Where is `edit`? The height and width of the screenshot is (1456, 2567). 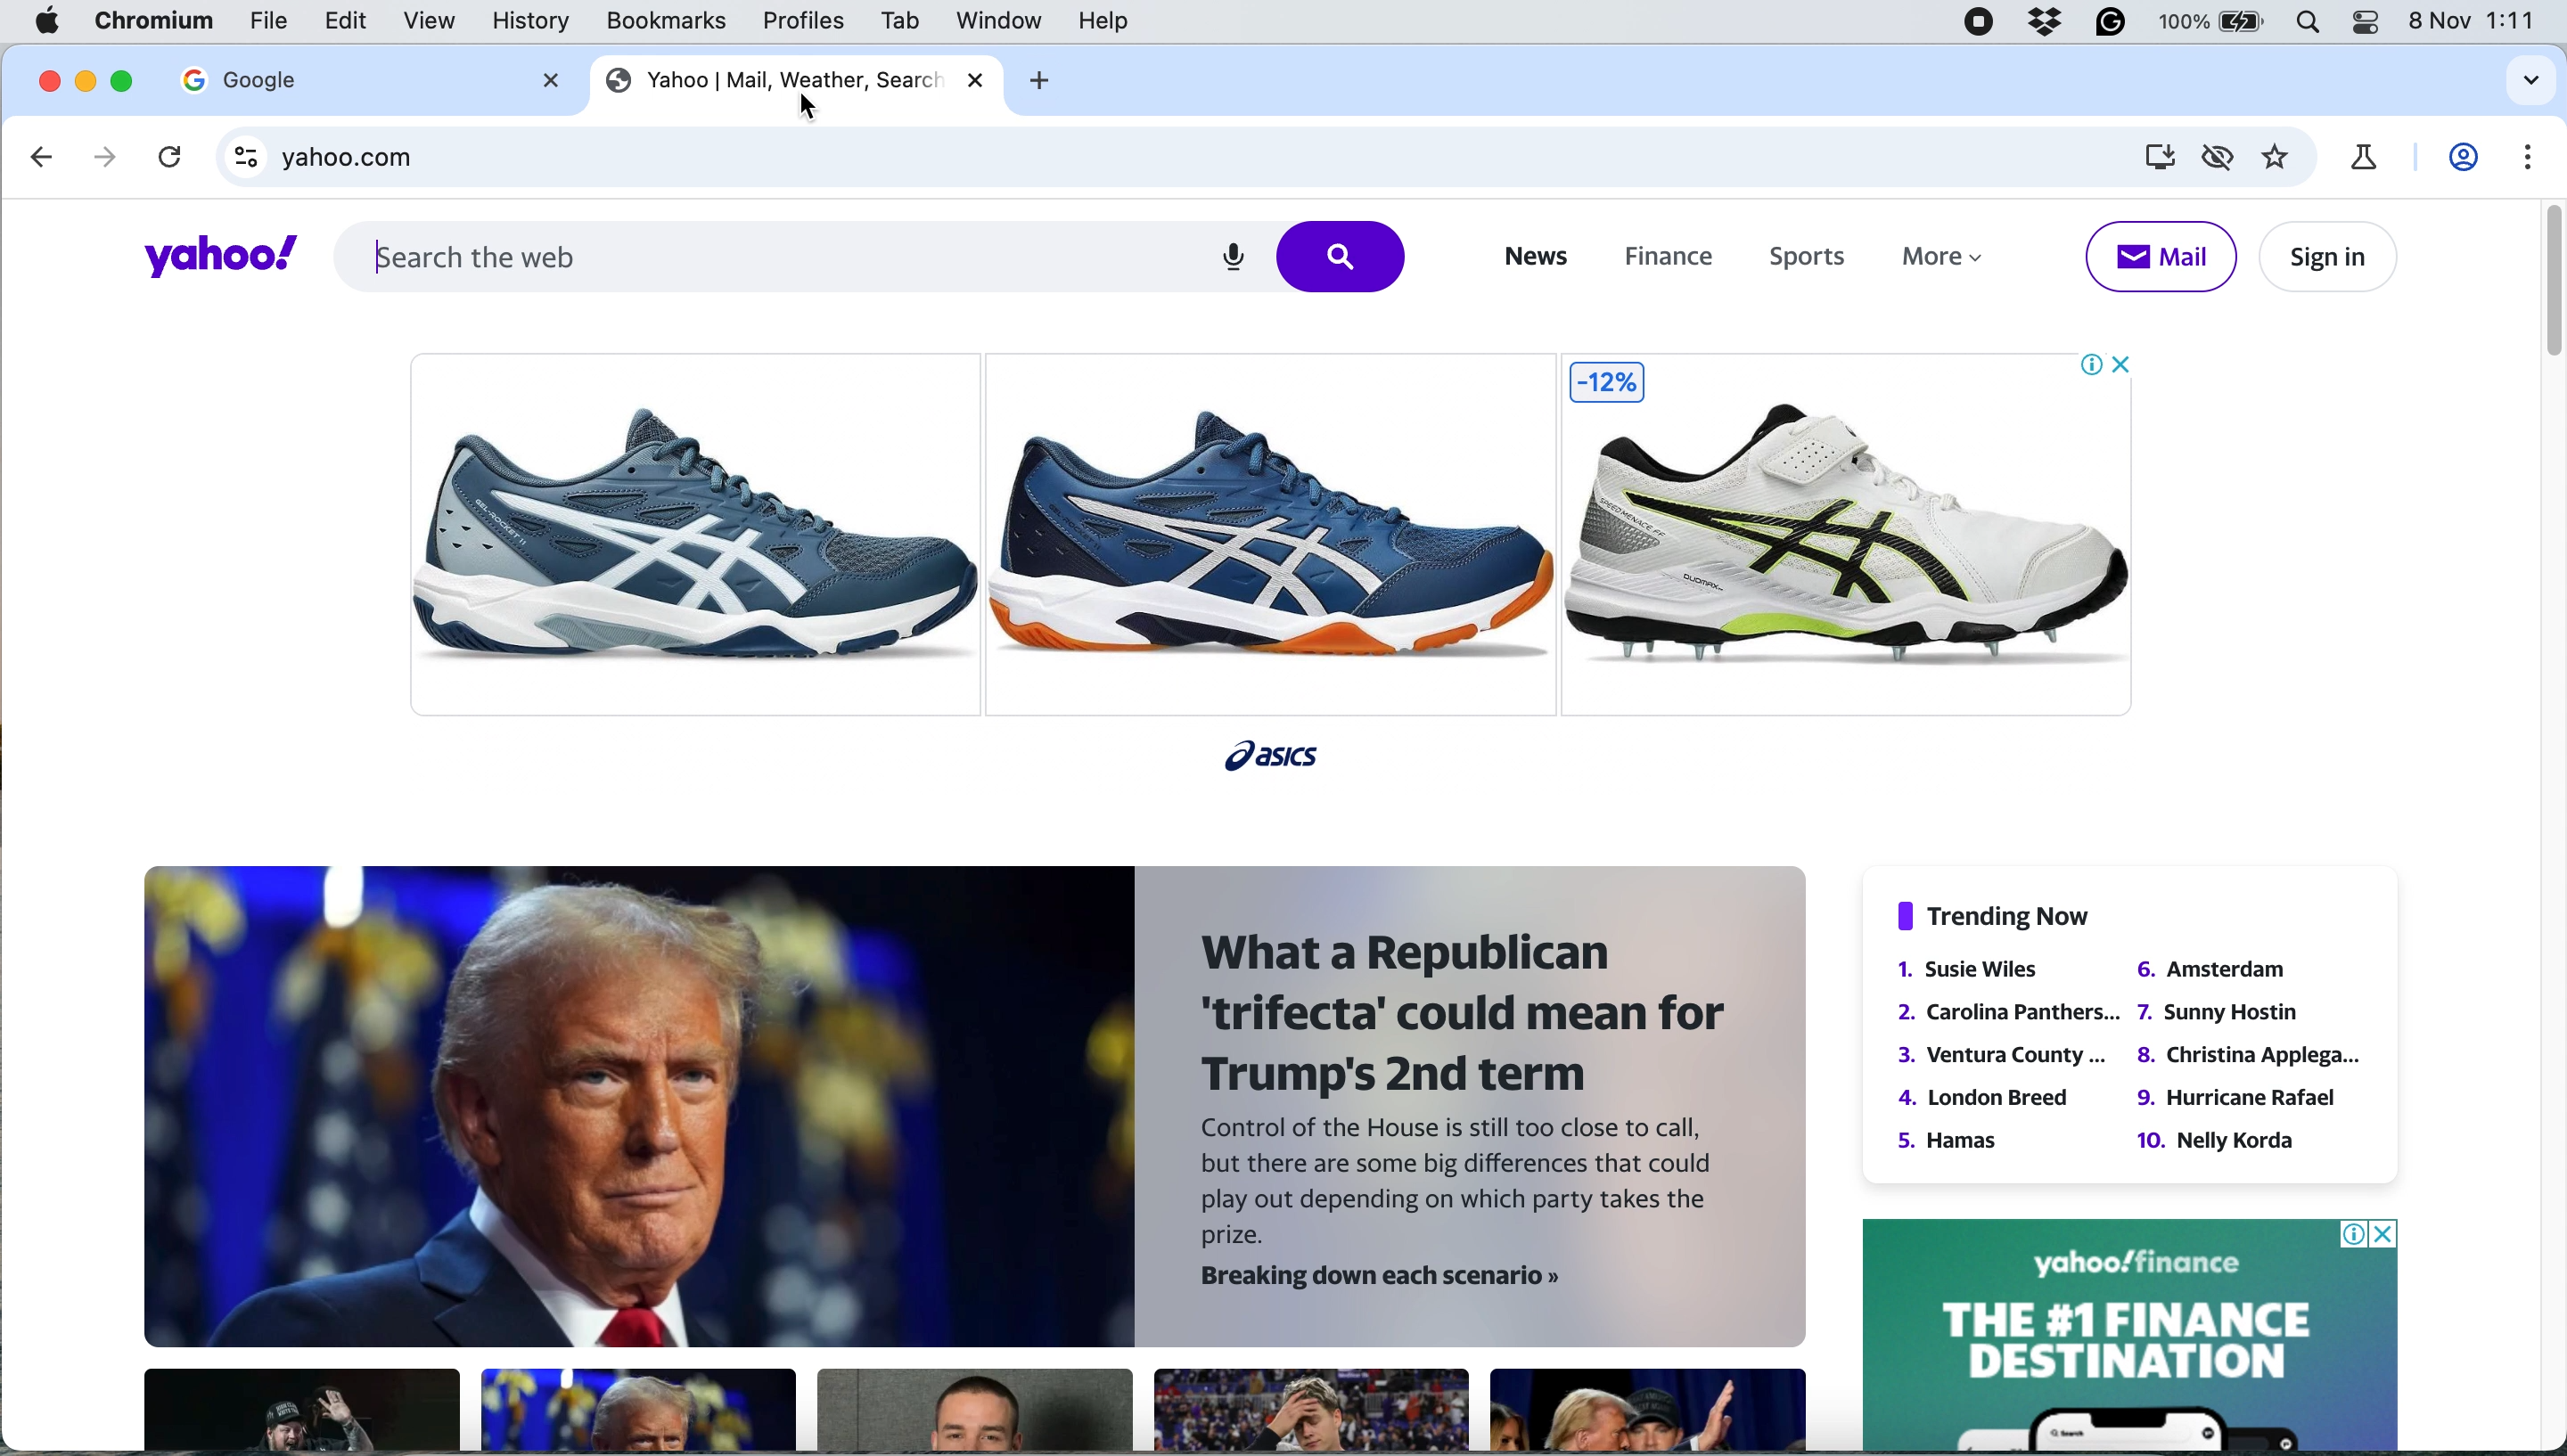 edit is located at coordinates (348, 22).